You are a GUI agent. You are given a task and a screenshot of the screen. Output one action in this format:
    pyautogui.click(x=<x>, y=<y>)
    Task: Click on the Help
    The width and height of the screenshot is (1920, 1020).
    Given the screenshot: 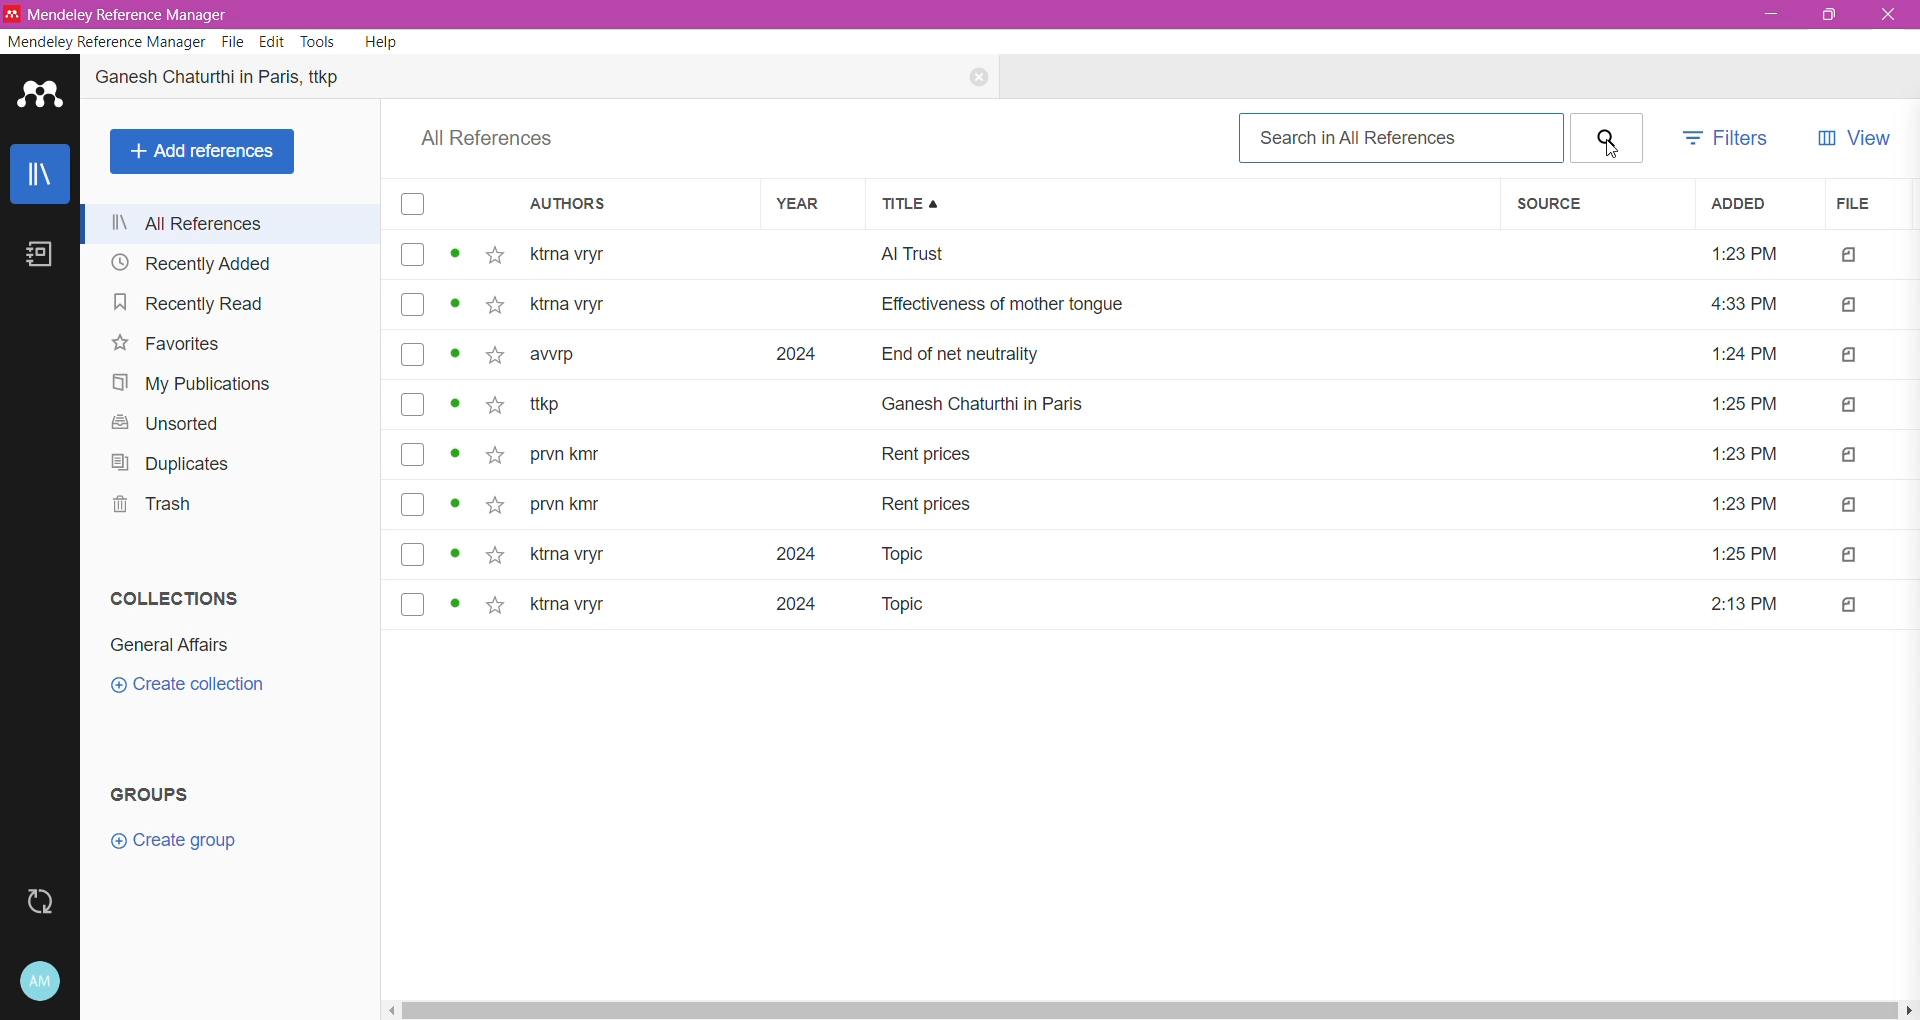 What is the action you would take?
    pyautogui.click(x=380, y=42)
    